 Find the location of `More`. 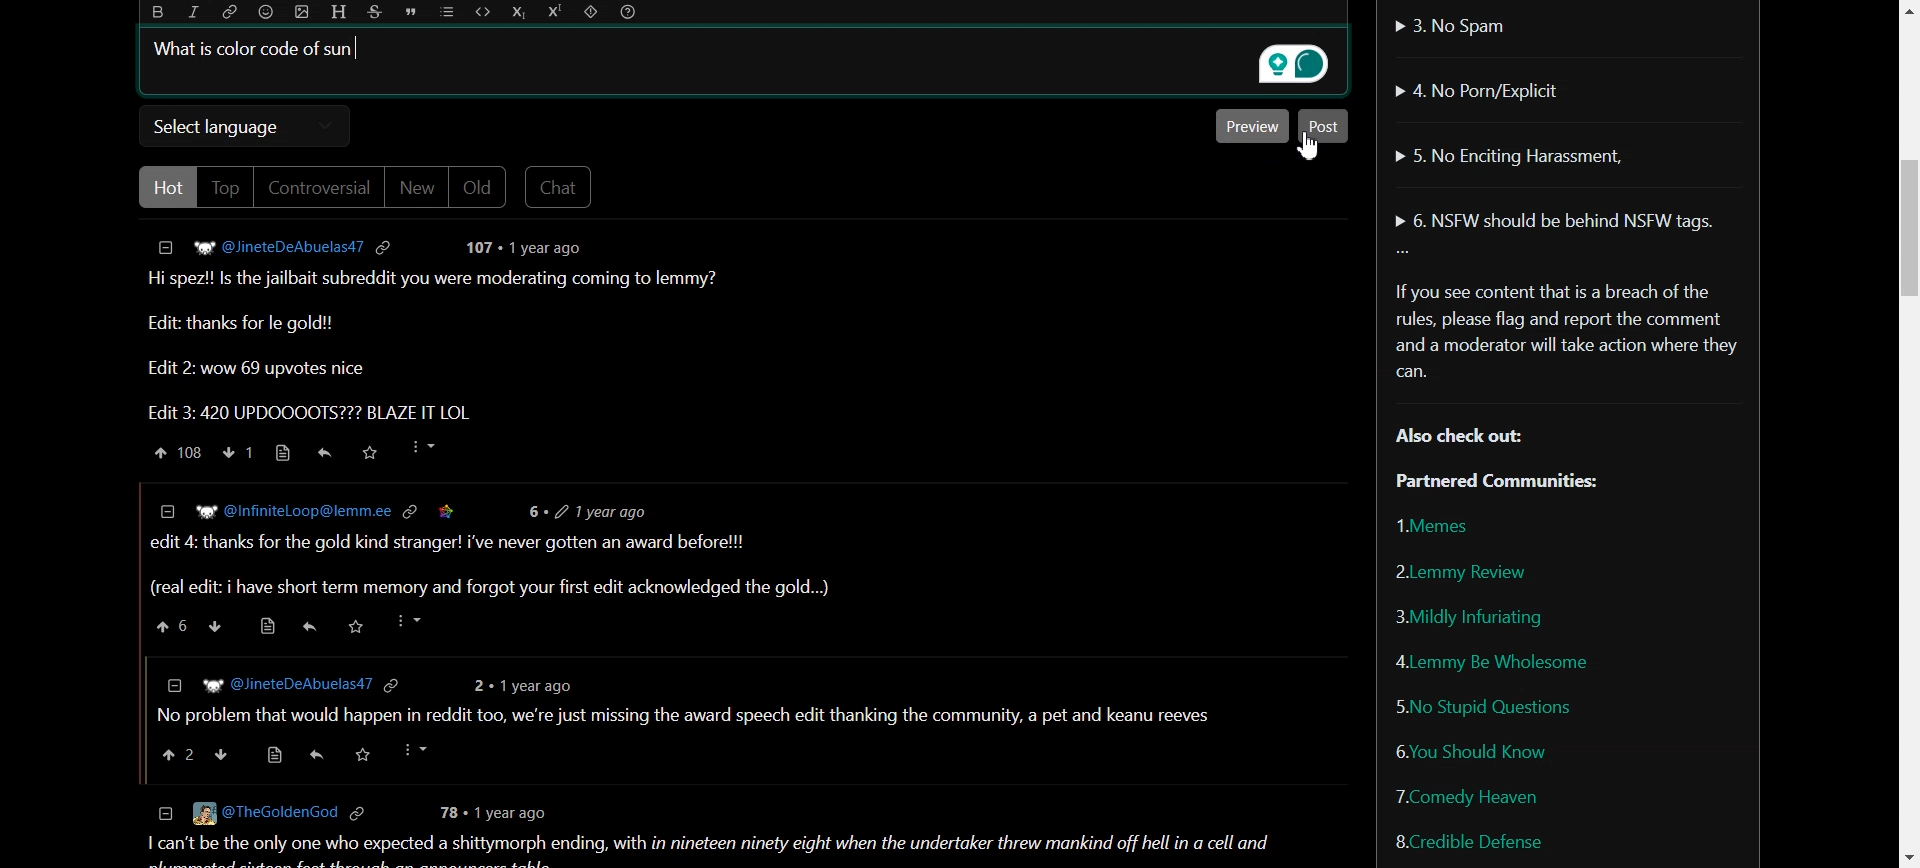

More is located at coordinates (420, 449).